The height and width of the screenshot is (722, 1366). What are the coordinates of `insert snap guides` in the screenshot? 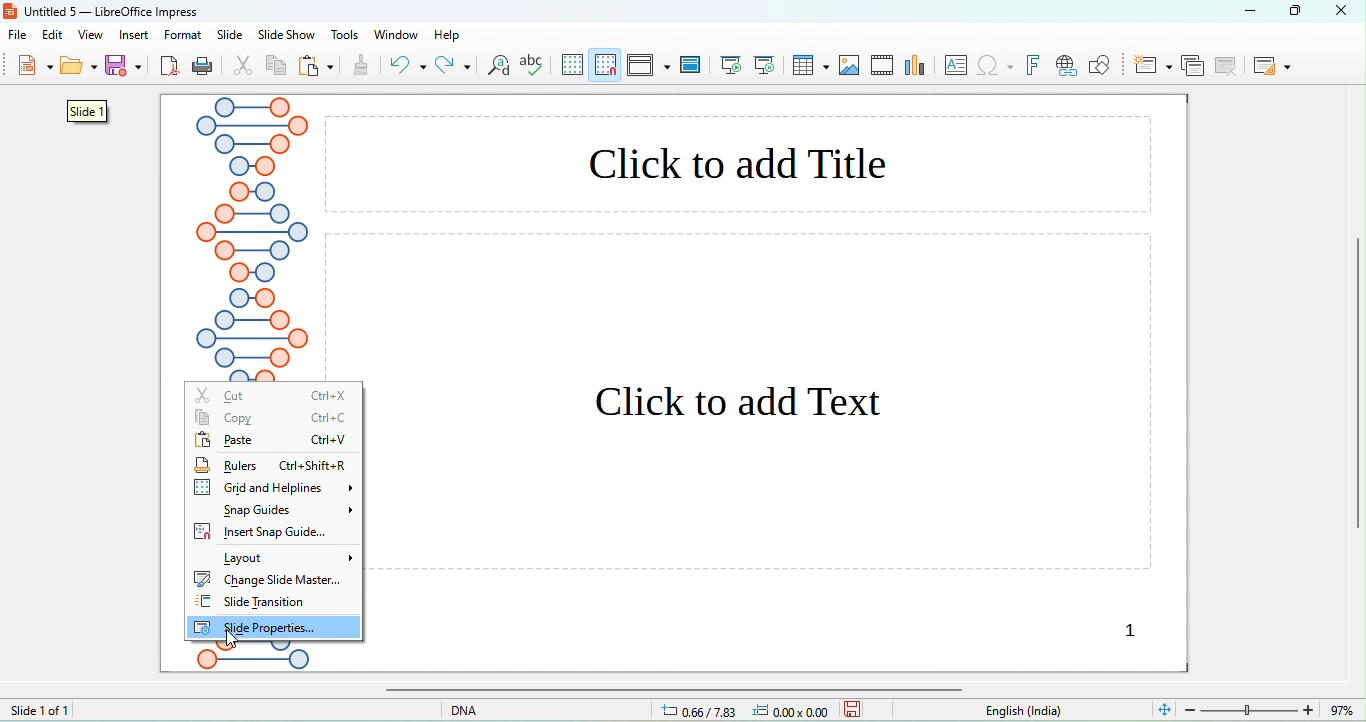 It's located at (271, 532).